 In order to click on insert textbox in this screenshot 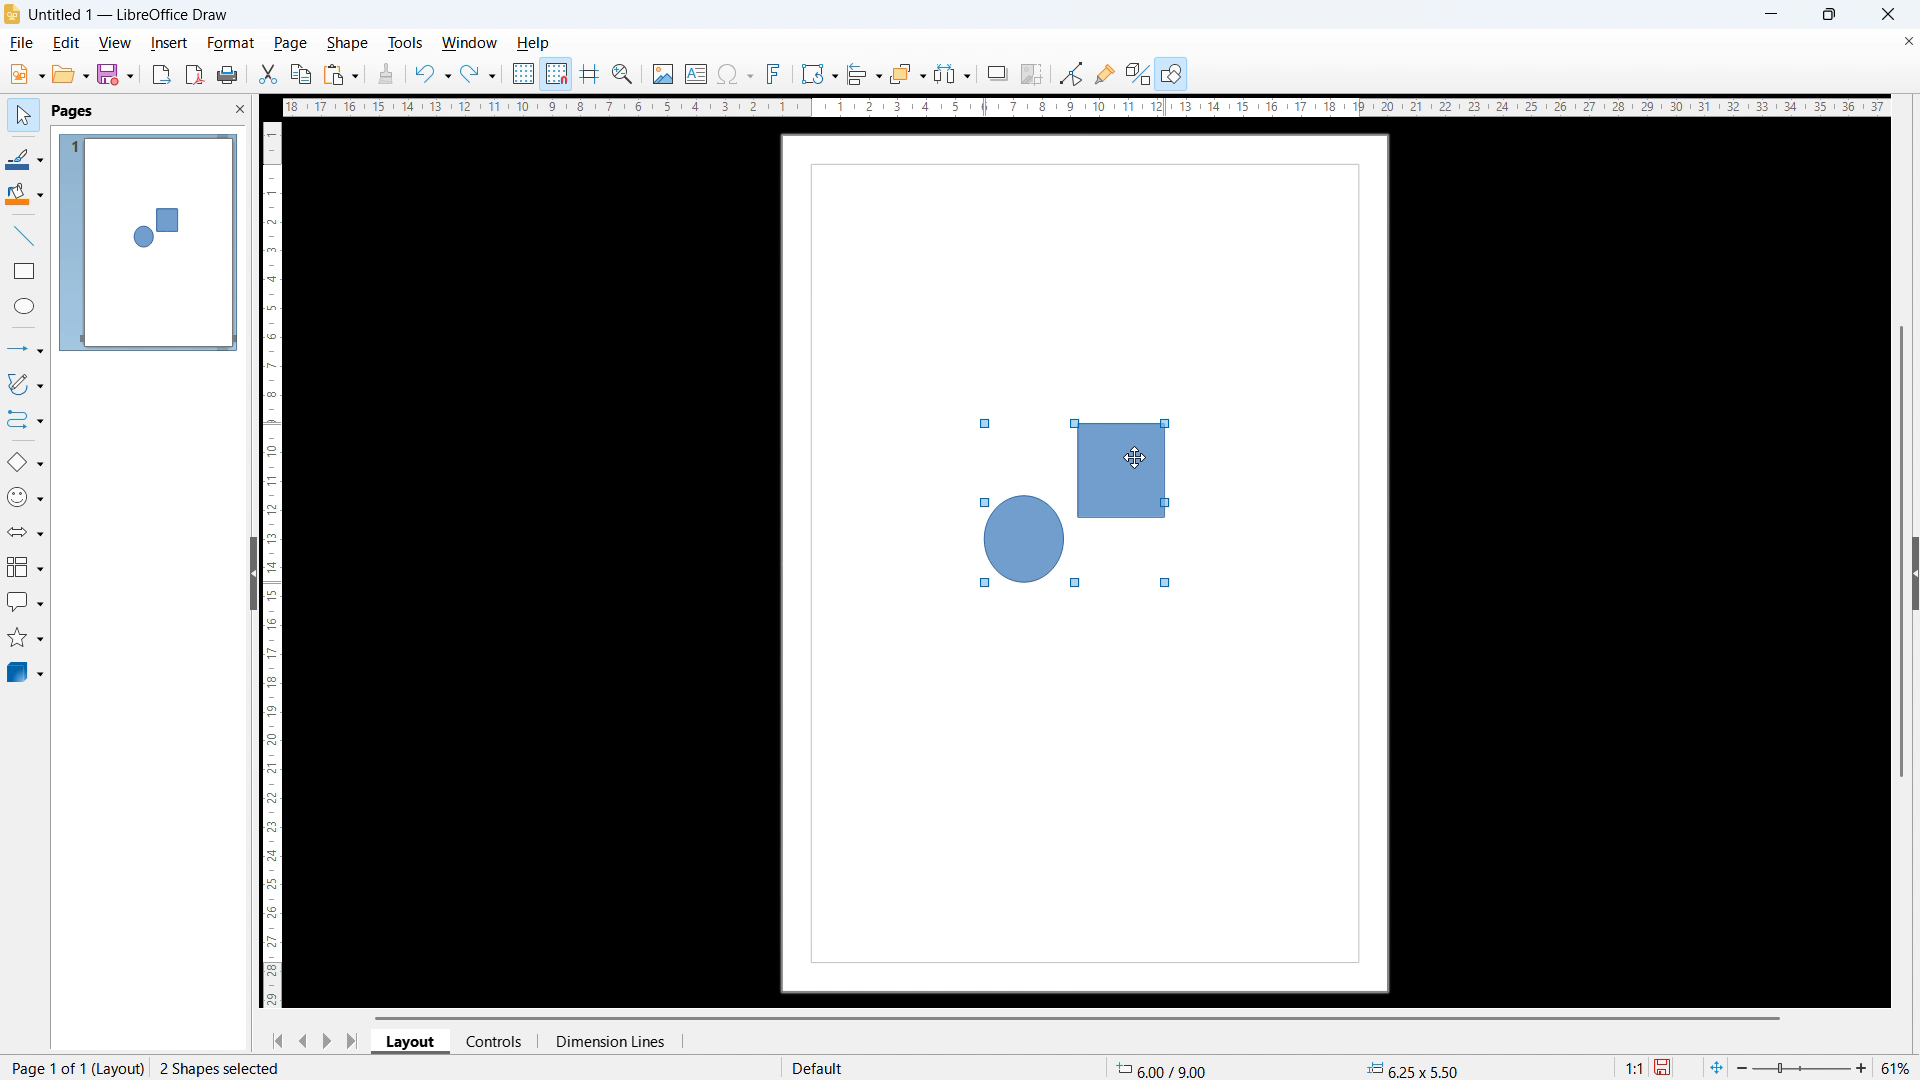, I will do `click(696, 73)`.